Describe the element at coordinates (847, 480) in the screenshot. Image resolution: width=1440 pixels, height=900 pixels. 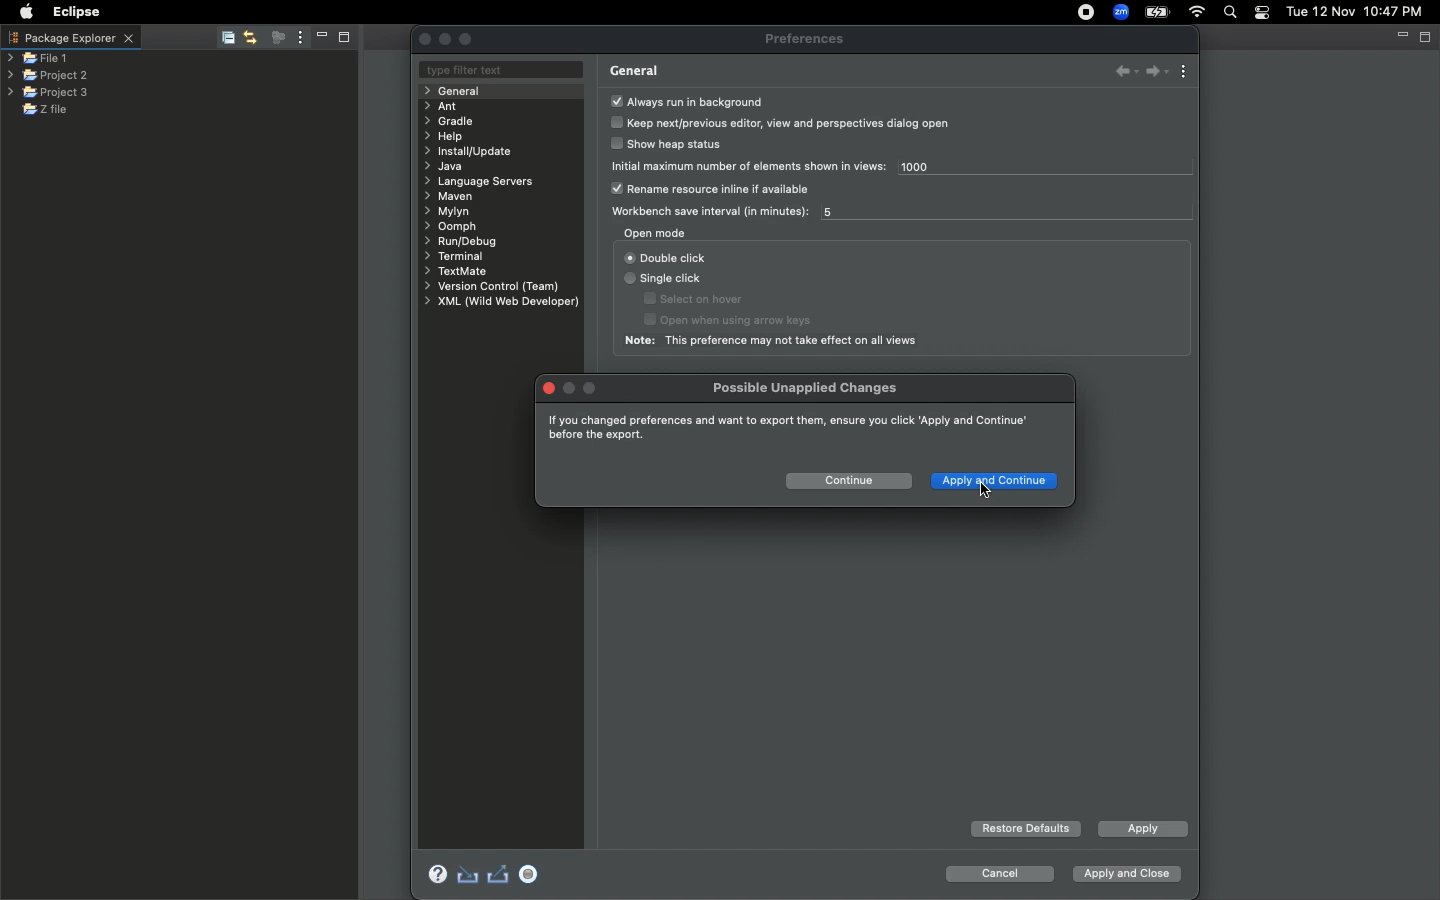
I see `Continue` at that location.